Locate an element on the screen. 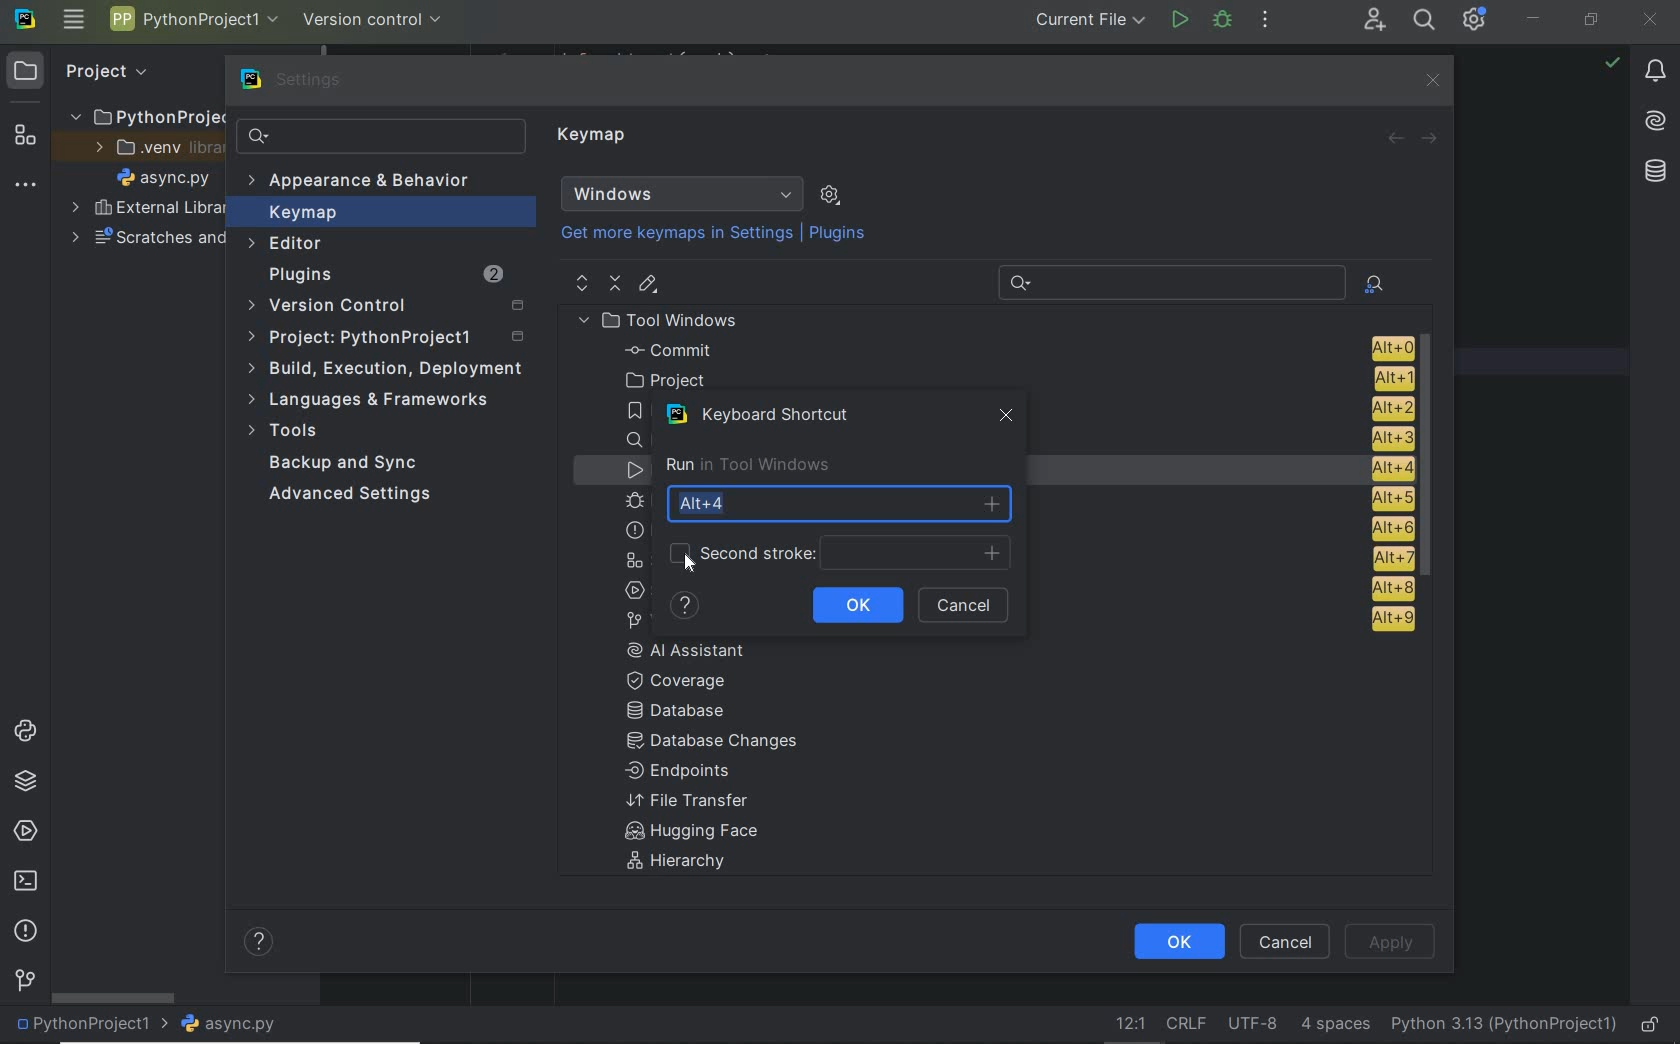 This screenshot has height=1044, width=1680. PythonProject is located at coordinates (147, 116).